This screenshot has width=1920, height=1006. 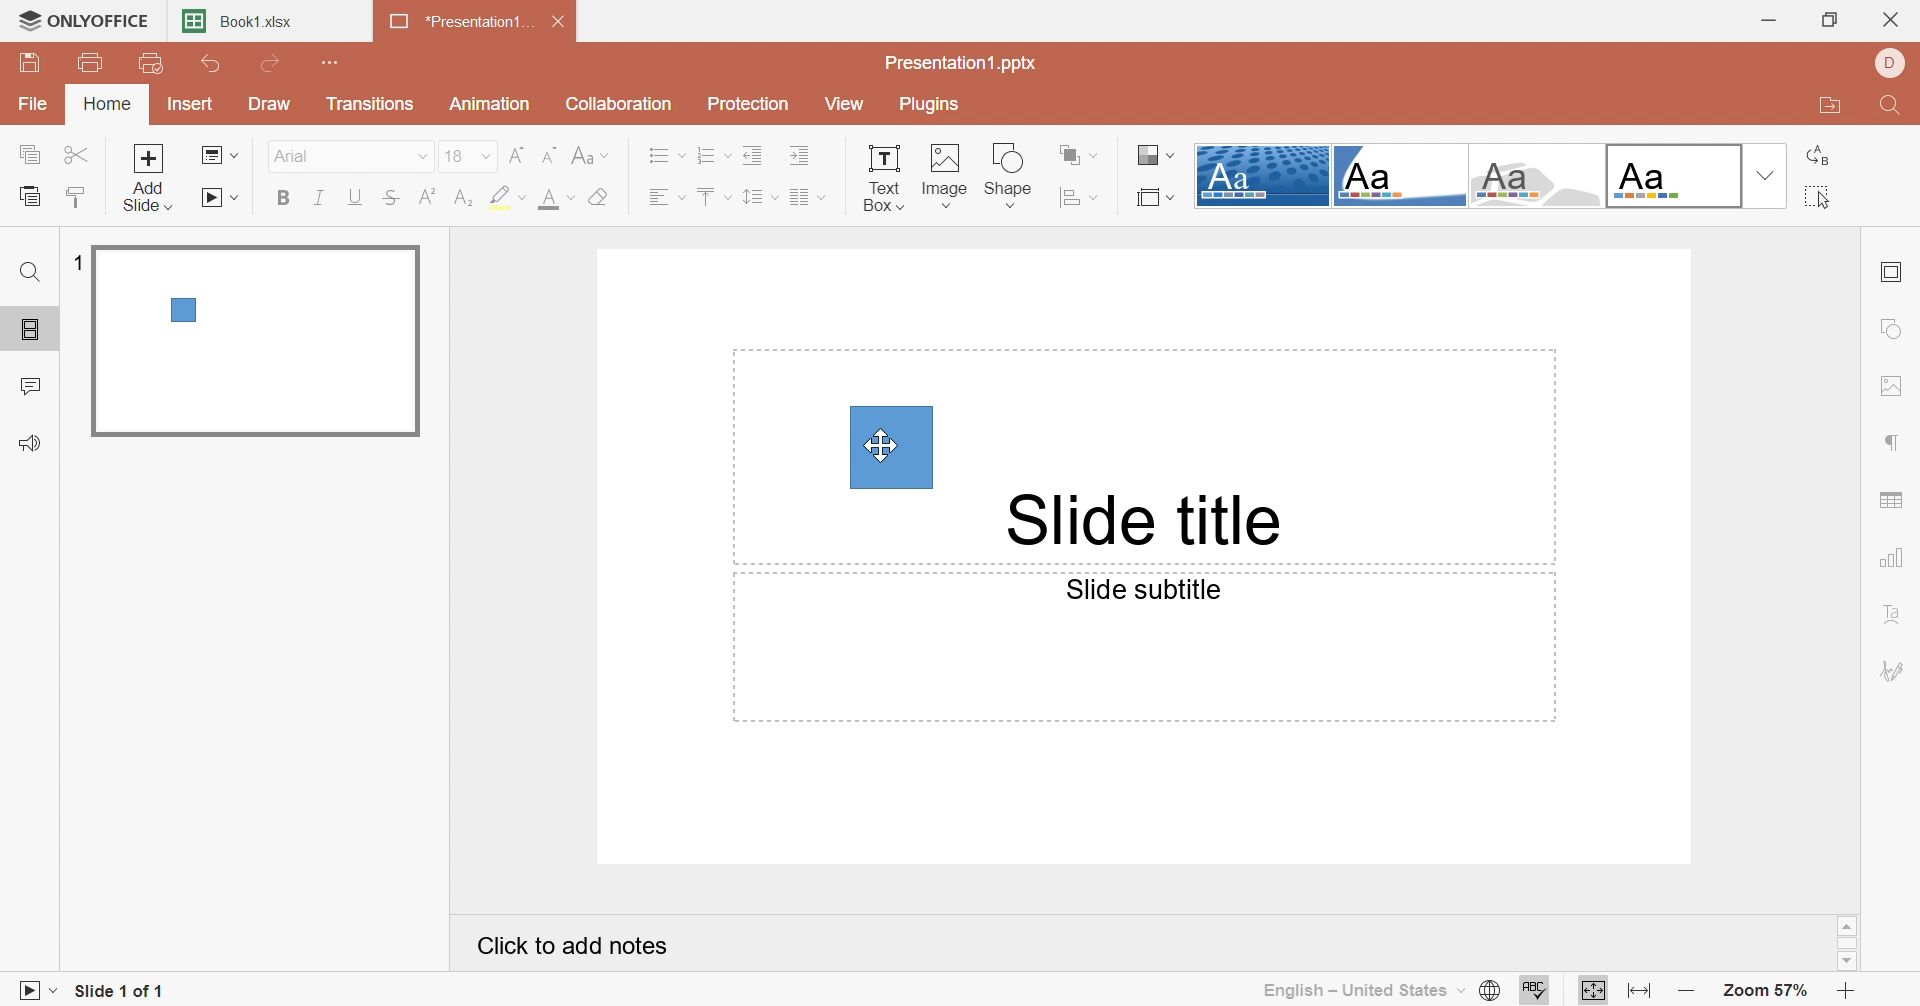 I want to click on Add slide, so click(x=154, y=178).